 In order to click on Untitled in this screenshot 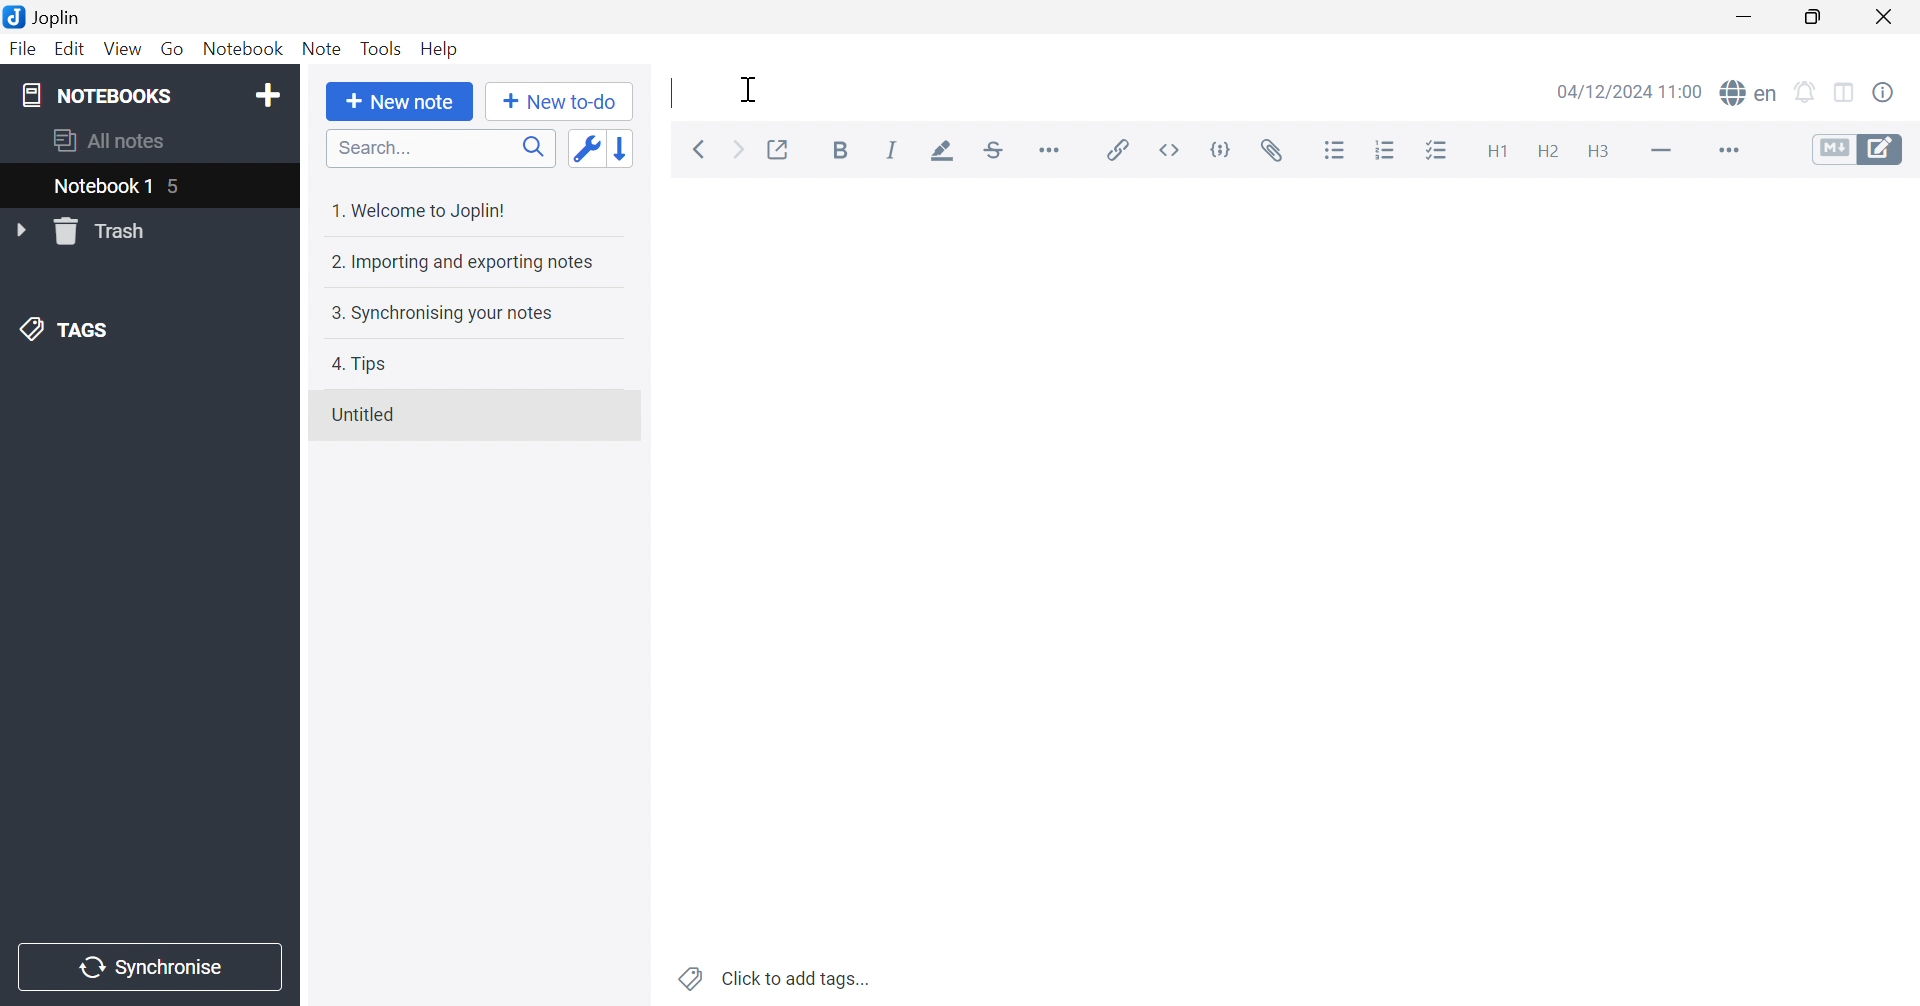, I will do `click(368, 414)`.